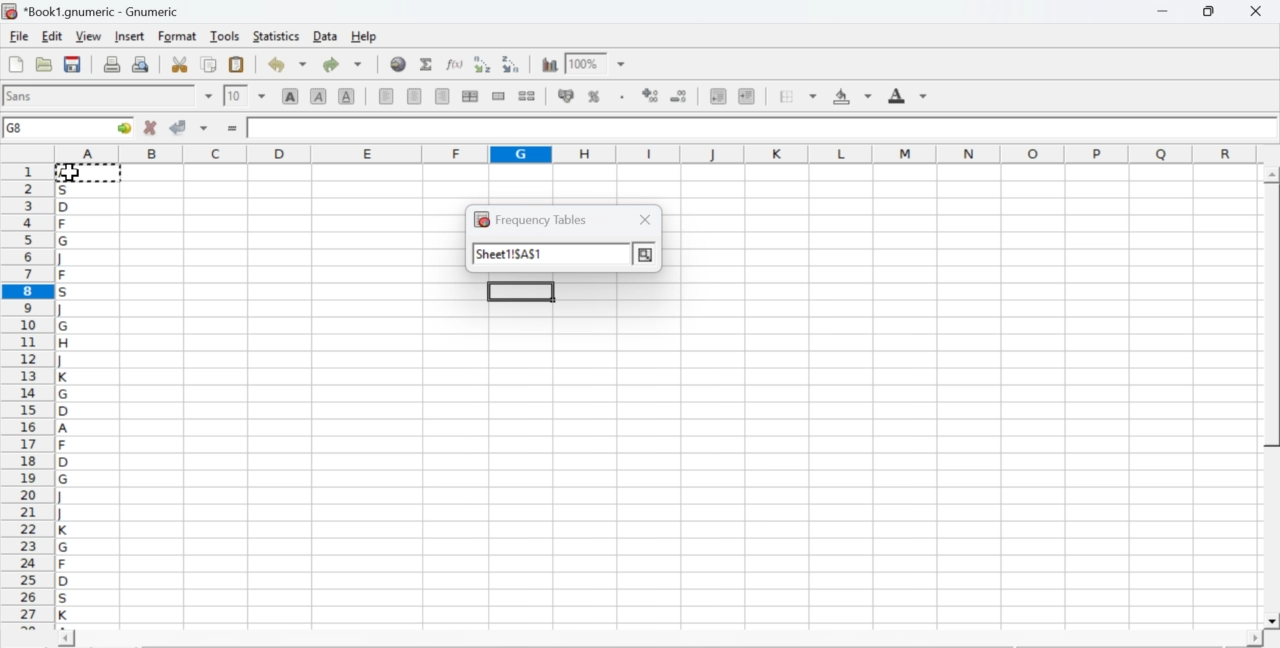 This screenshot has width=1280, height=648. What do you see at coordinates (122, 127) in the screenshot?
I see `go to` at bounding box center [122, 127].